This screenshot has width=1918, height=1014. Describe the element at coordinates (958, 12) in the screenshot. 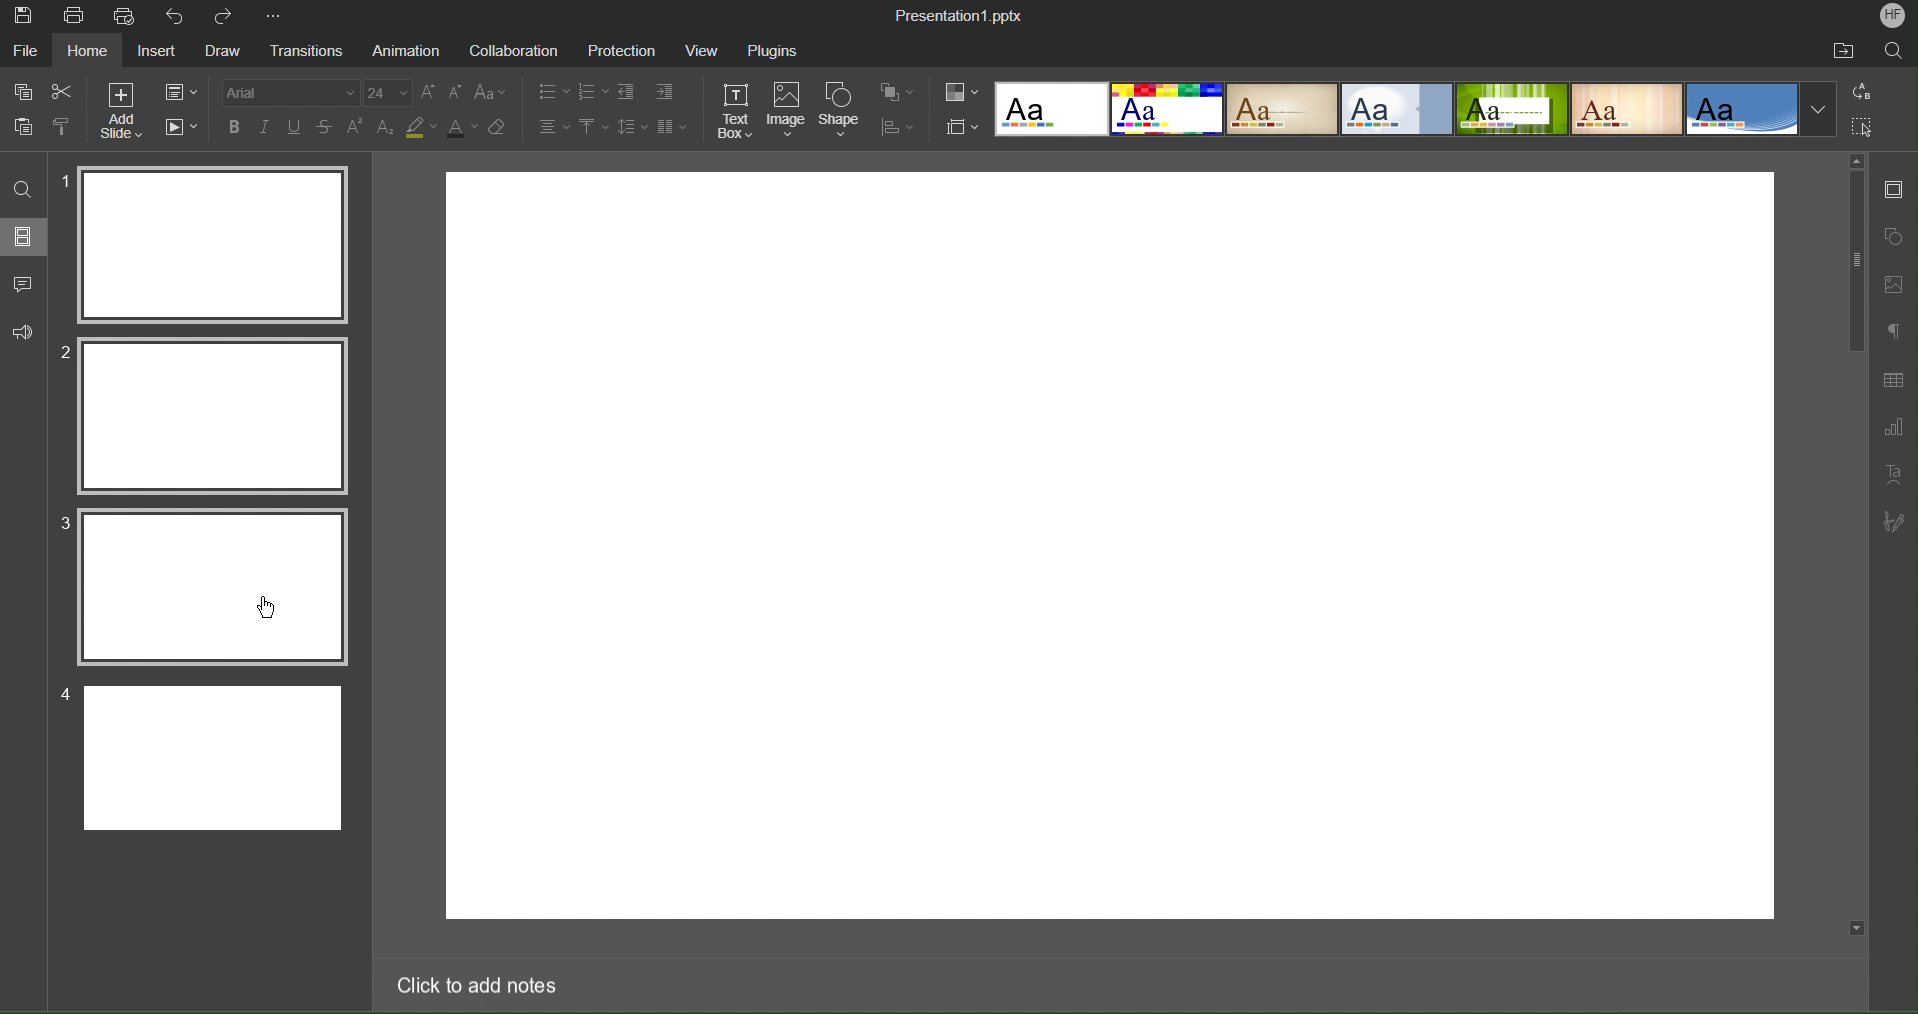

I see `Presentation1` at that location.